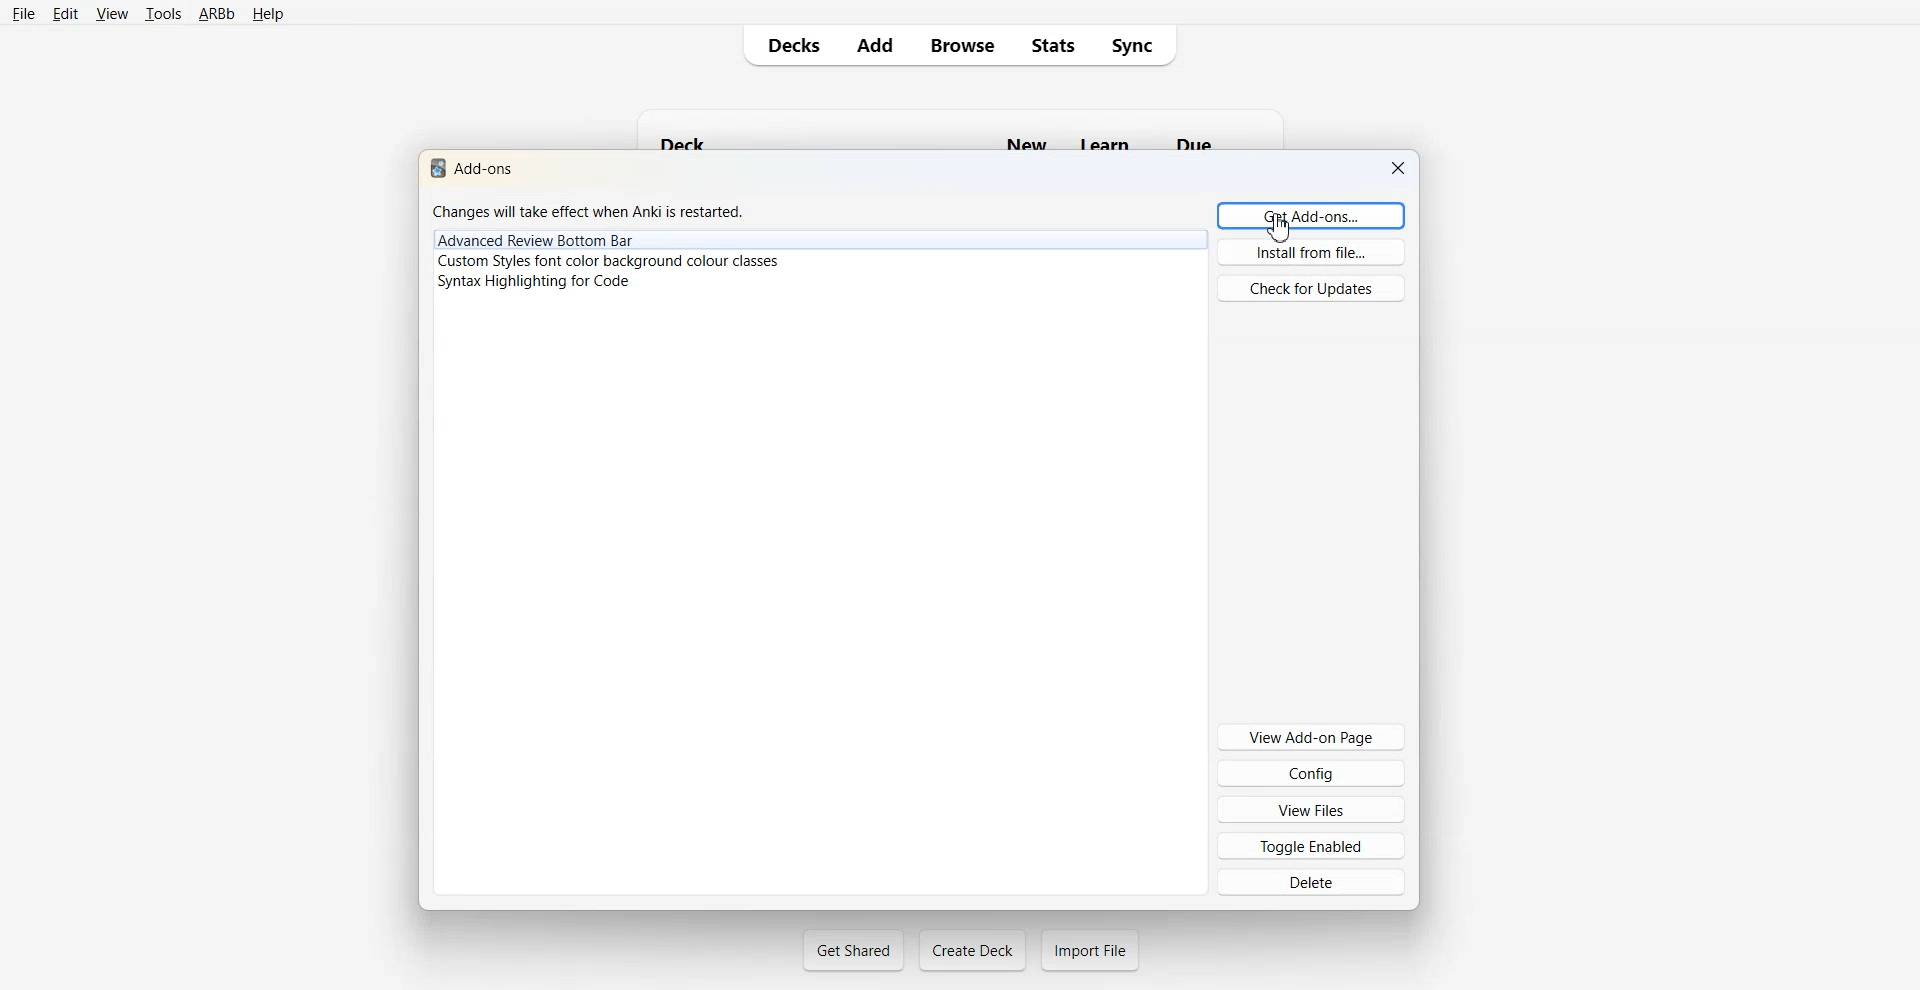 The width and height of the screenshot is (1920, 990). What do you see at coordinates (1312, 288) in the screenshot?
I see `Check for Updates` at bounding box center [1312, 288].